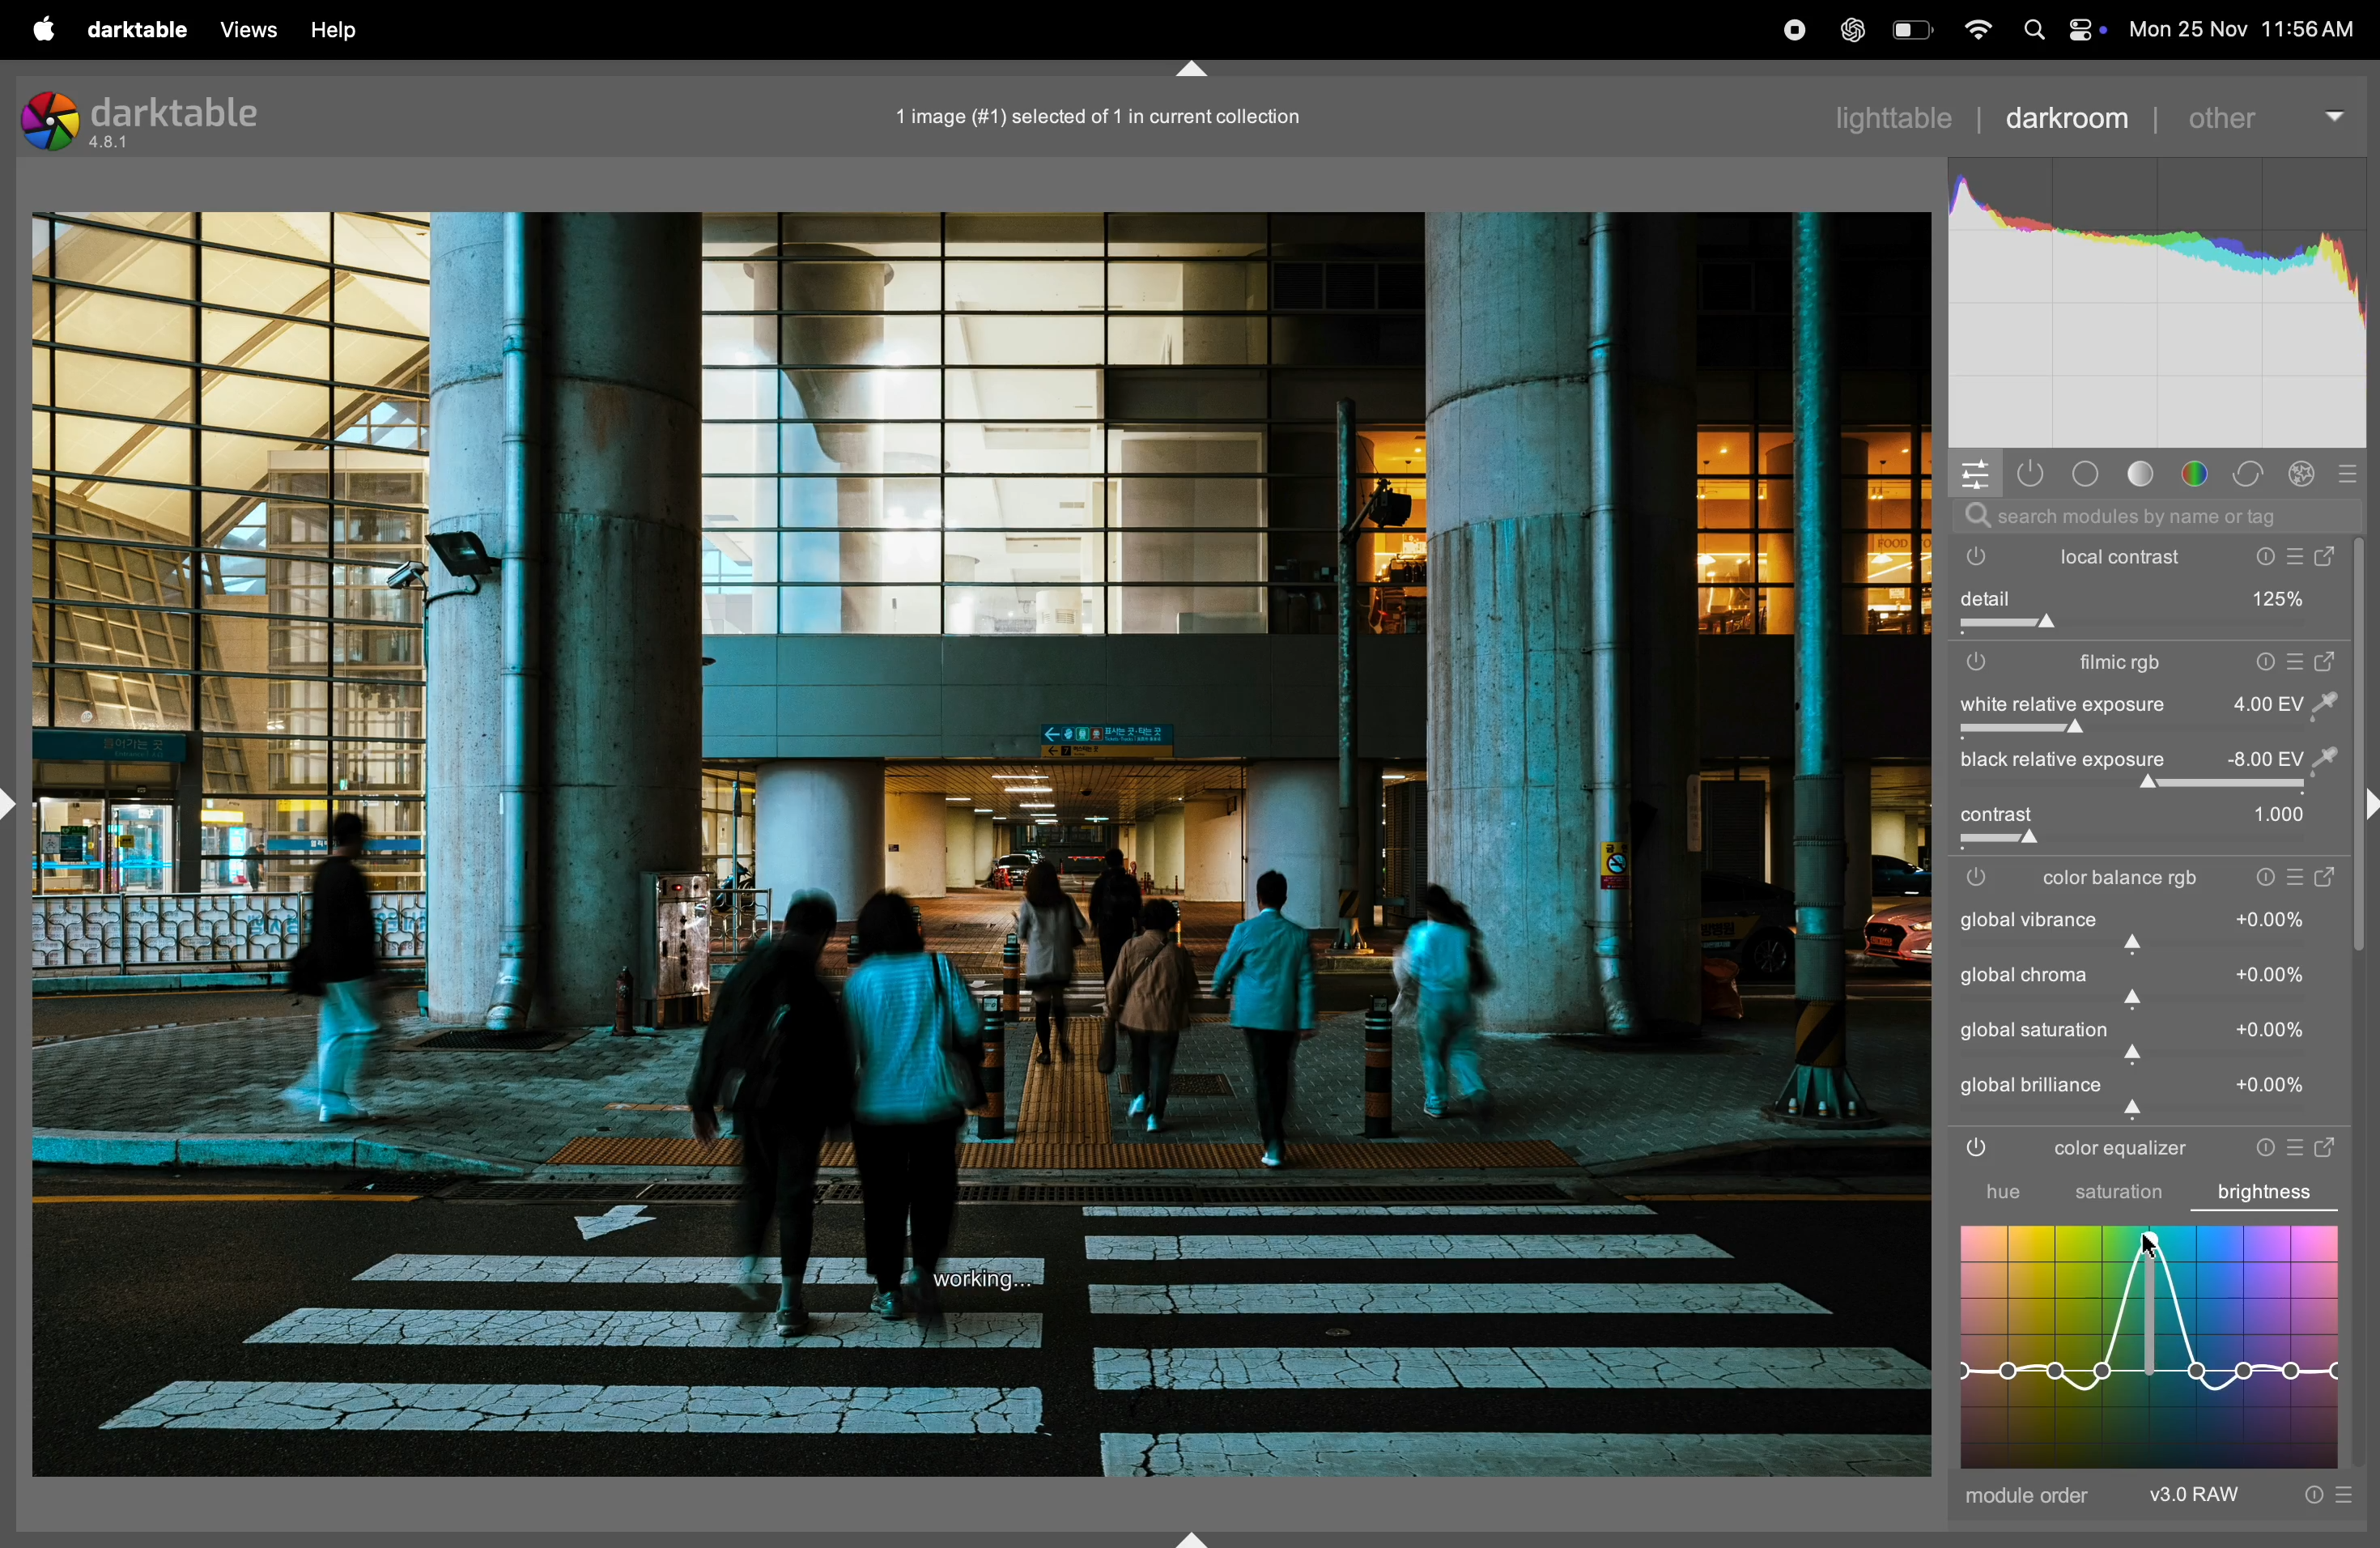  Describe the element at coordinates (2242, 29) in the screenshot. I see `date and time` at that location.